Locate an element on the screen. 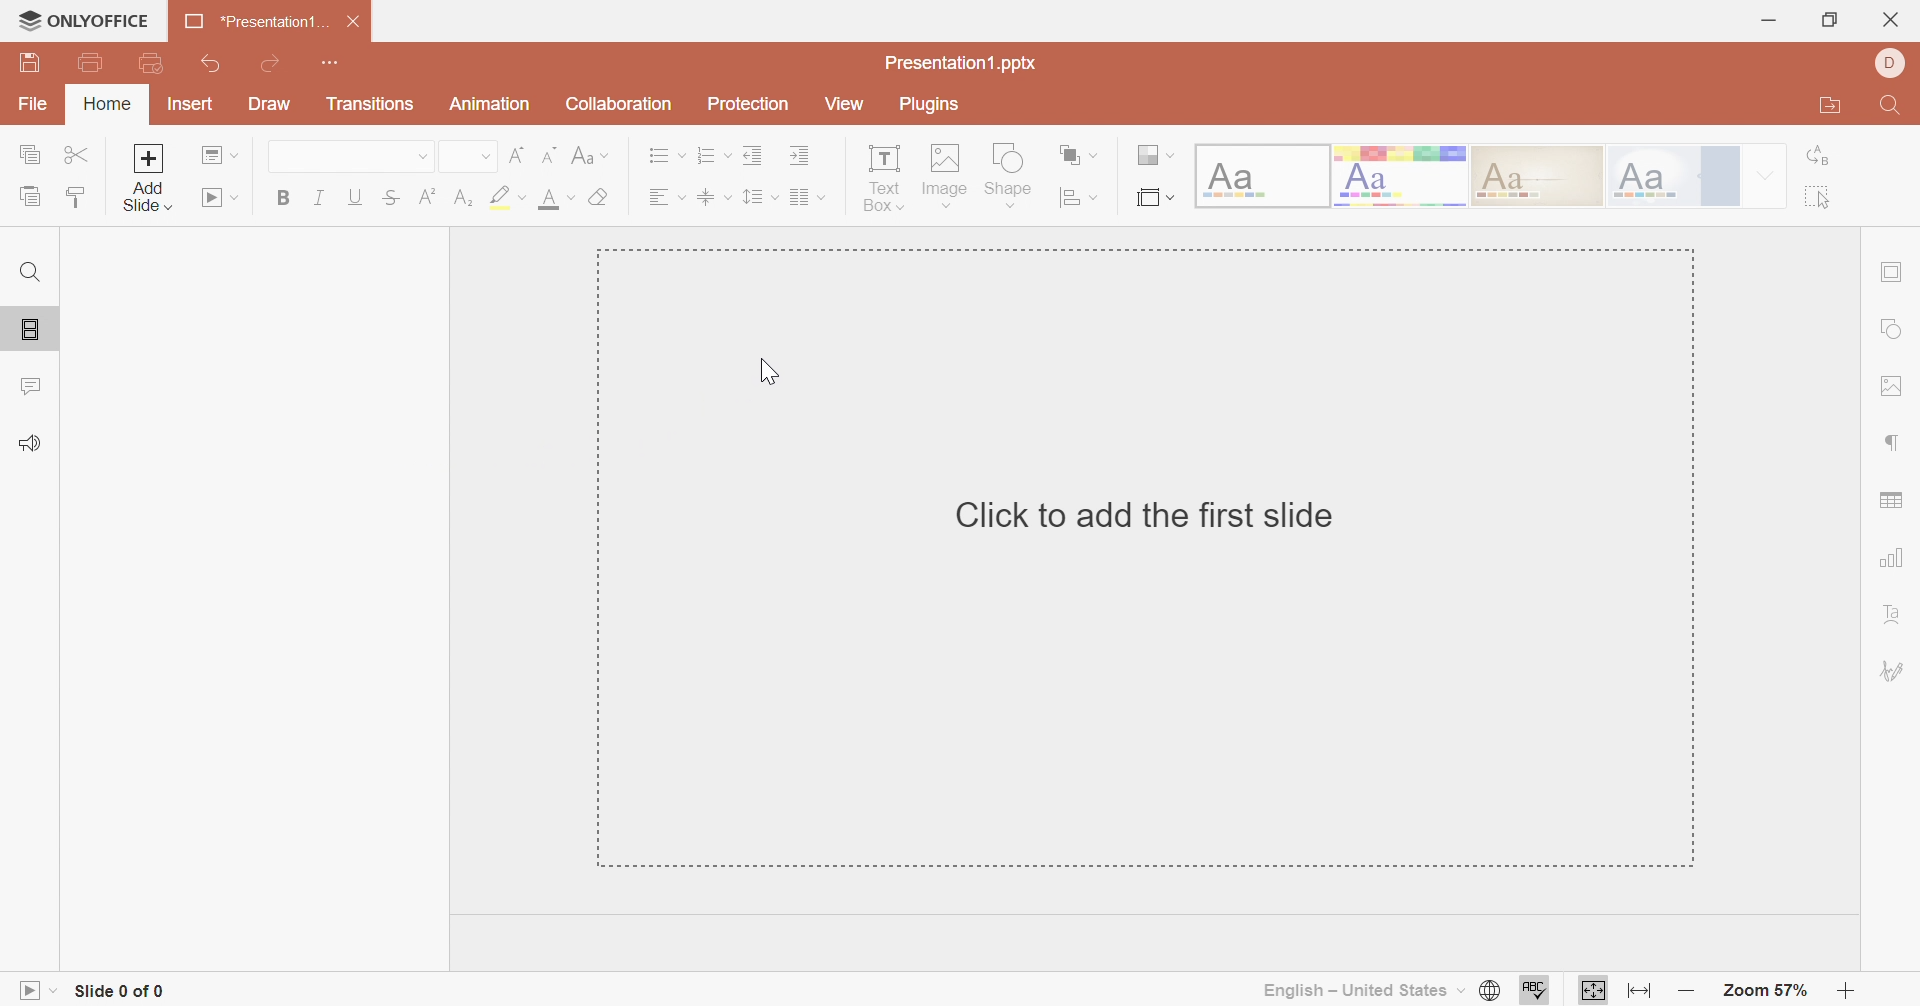 The width and height of the screenshot is (1920, 1006). Blank is located at coordinates (1261, 175).